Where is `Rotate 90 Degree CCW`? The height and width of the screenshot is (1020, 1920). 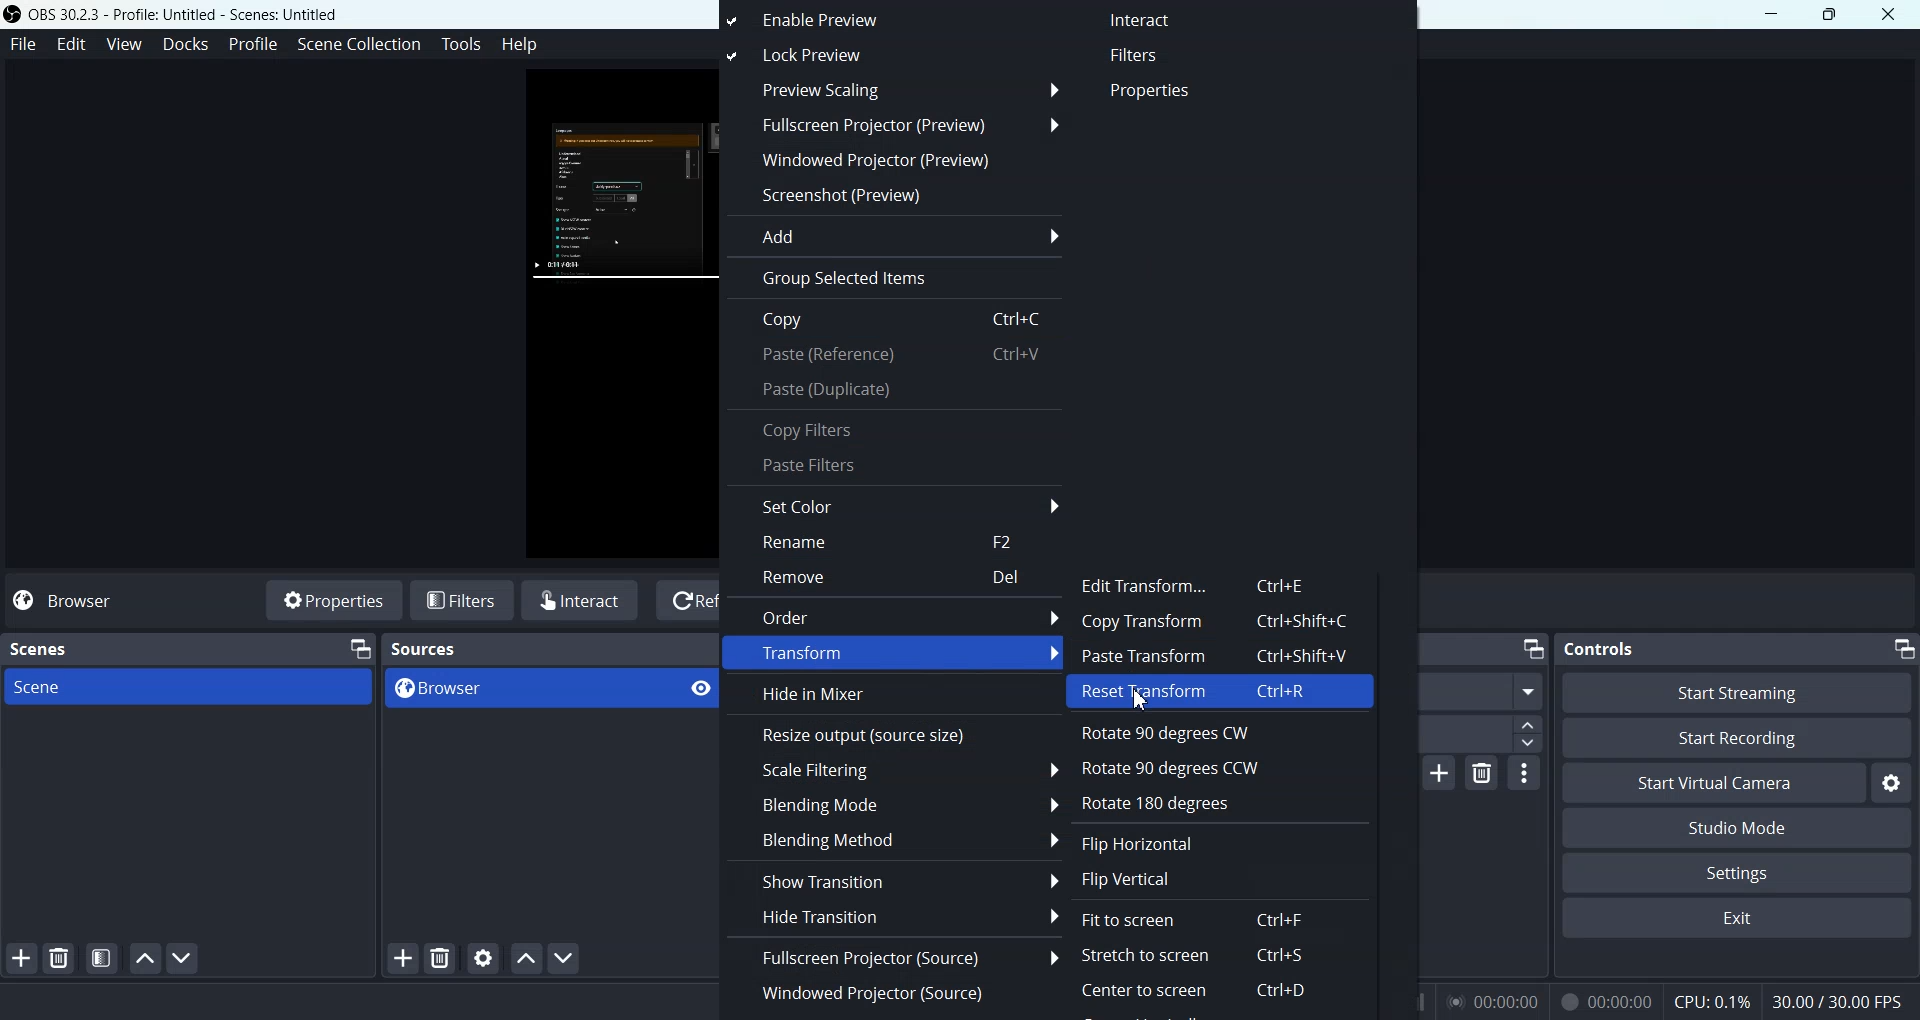
Rotate 90 Degree CCW is located at coordinates (1177, 766).